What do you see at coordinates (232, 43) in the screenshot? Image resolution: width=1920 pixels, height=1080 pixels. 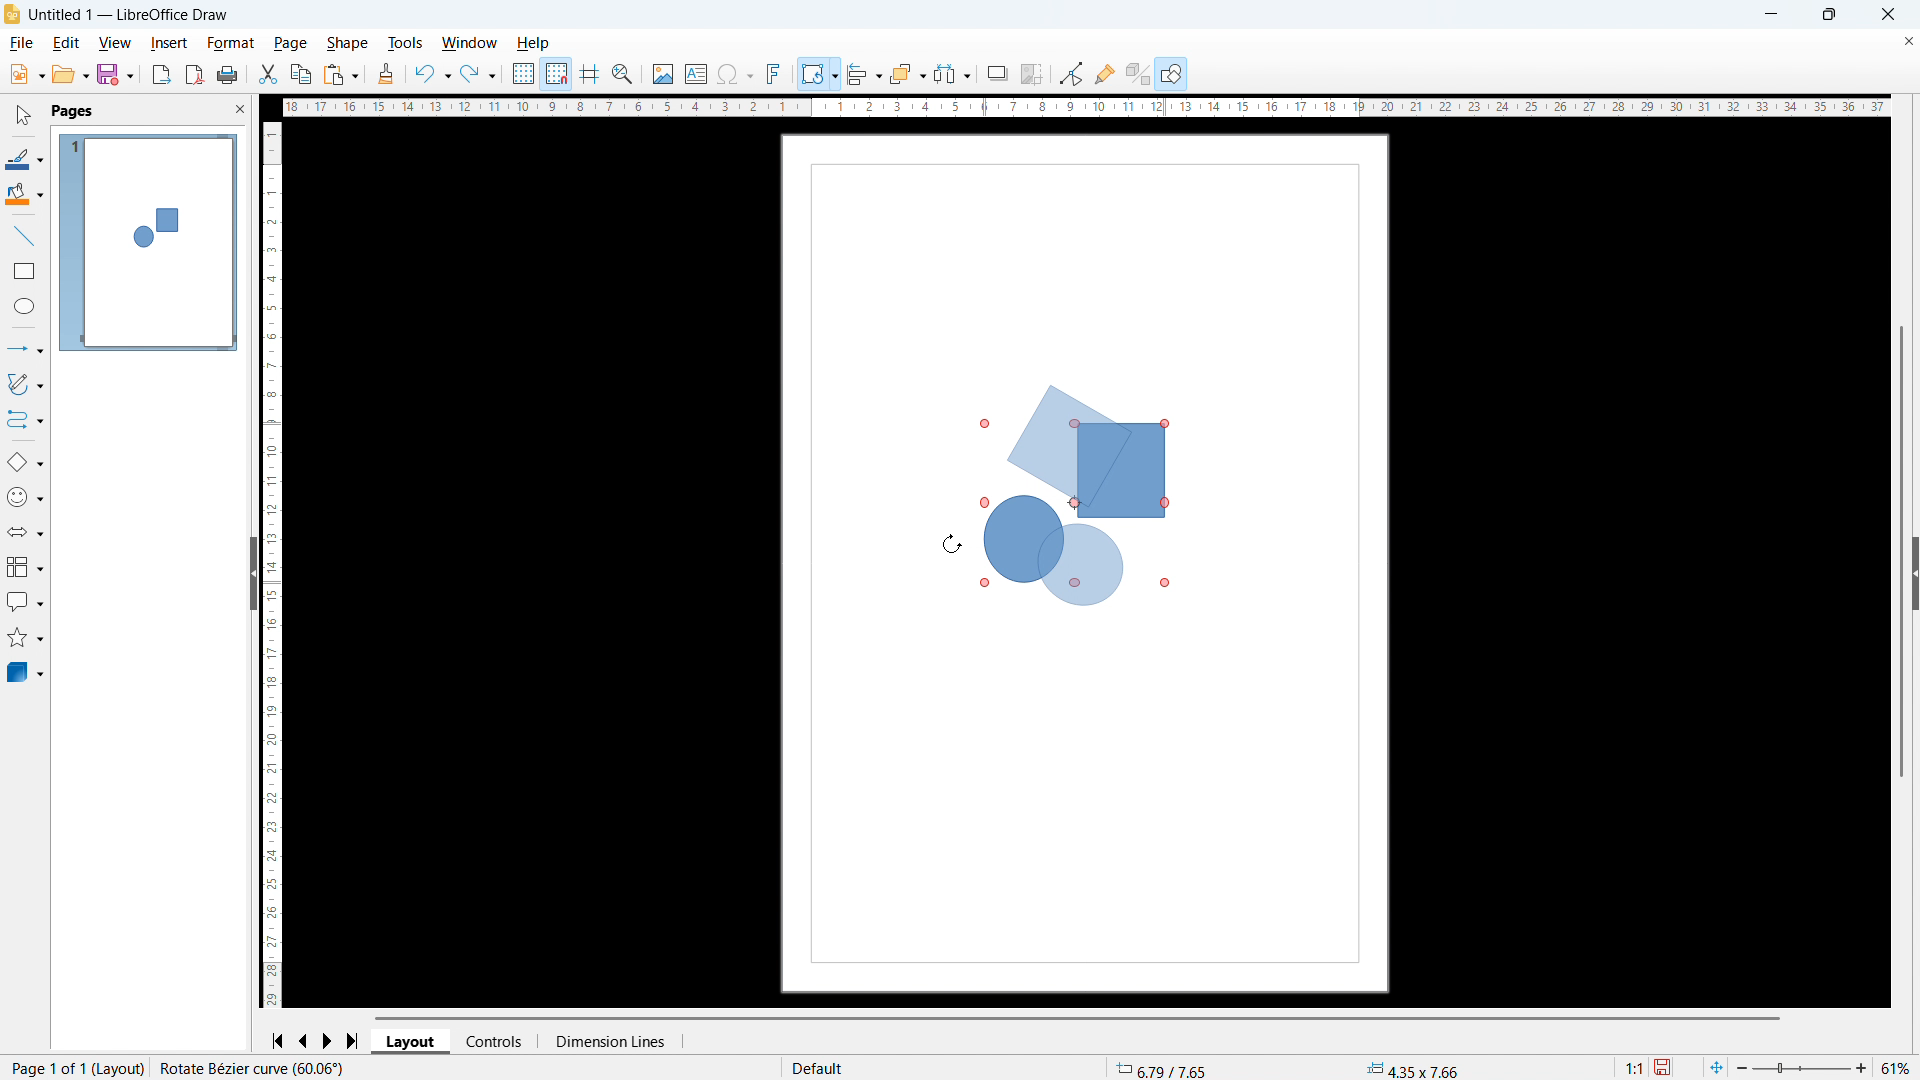 I see `Format ` at bounding box center [232, 43].